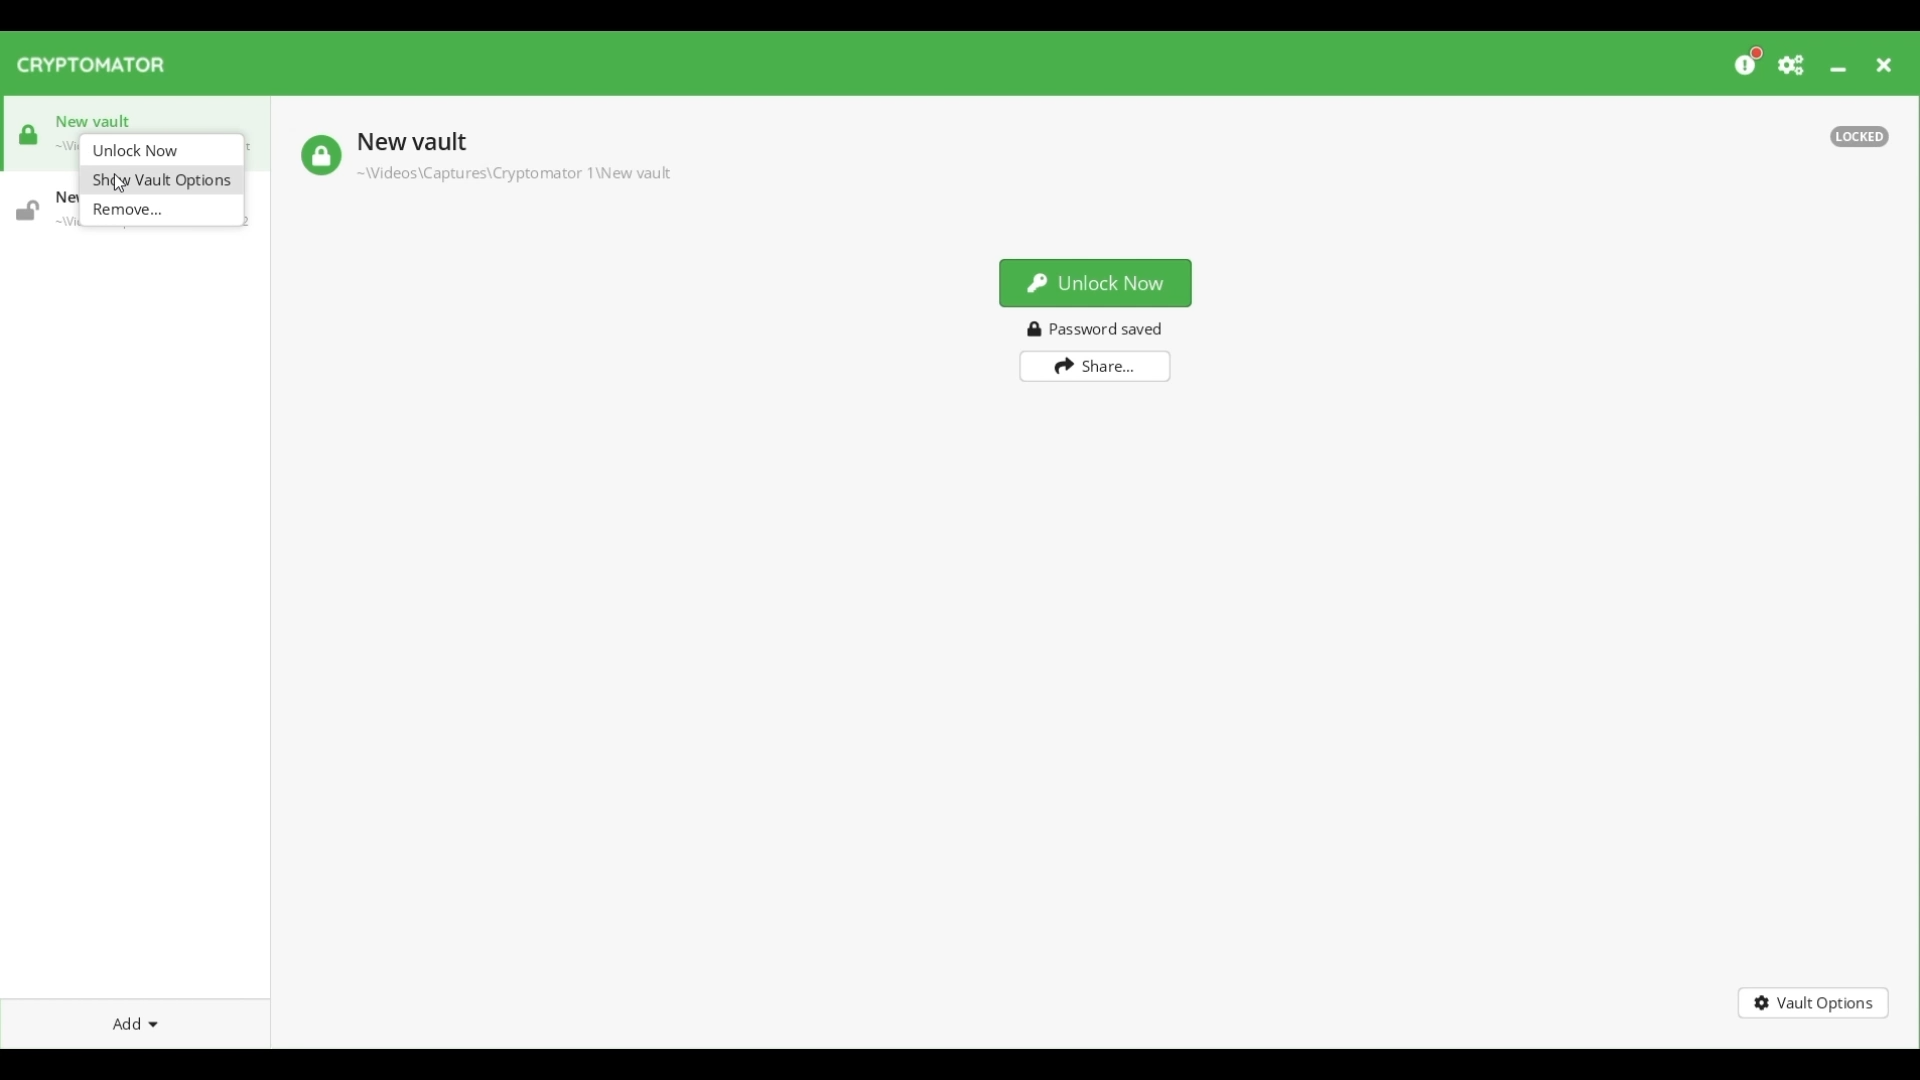  What do you see at coordinates (40, 207) in the screenshot?
I see `Vault 2` at bounding box center [40, 207].